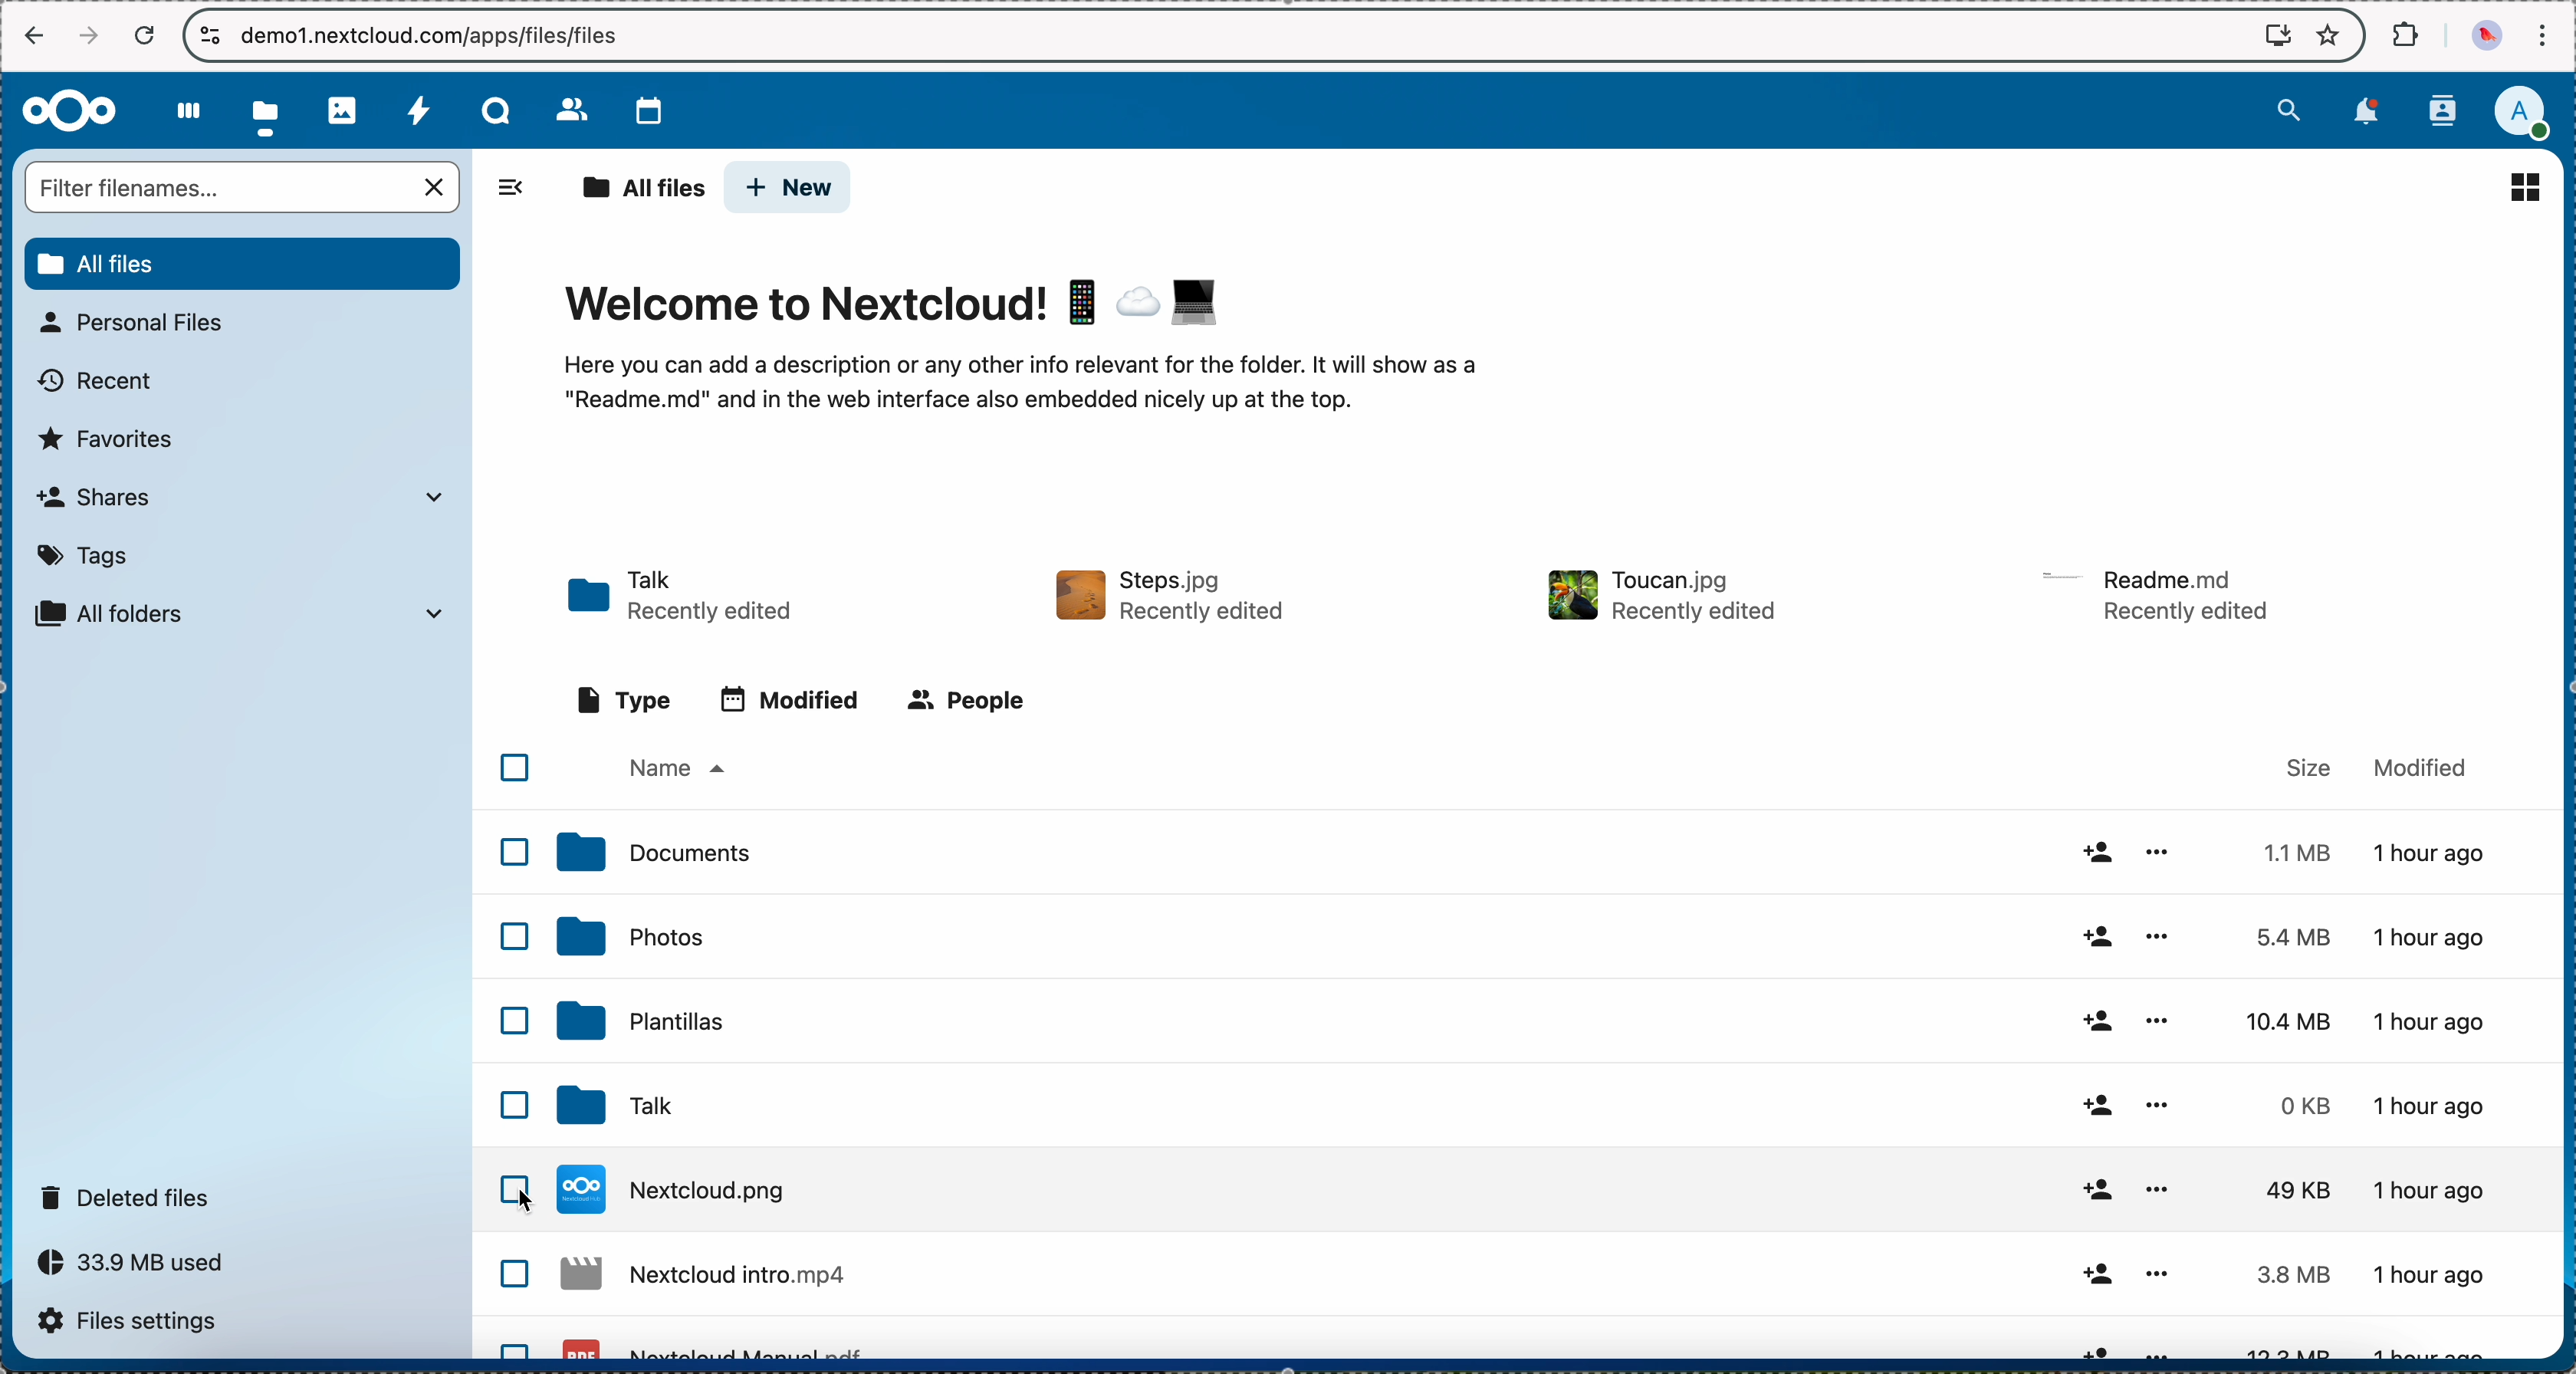 This screenshot has height=1374, width=2576. Describe the element at coordinates (681, 598) in the screenshot. I see `Talk` at that location.